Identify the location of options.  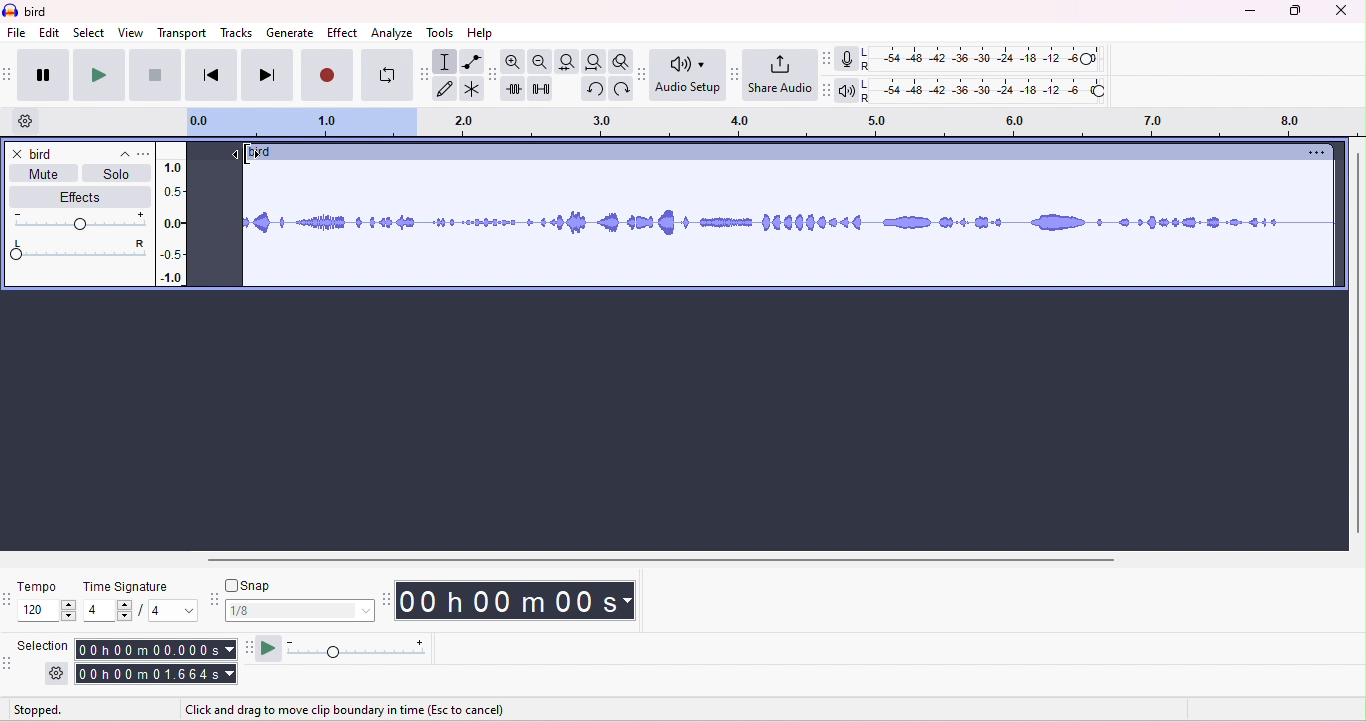
(1312, 153).